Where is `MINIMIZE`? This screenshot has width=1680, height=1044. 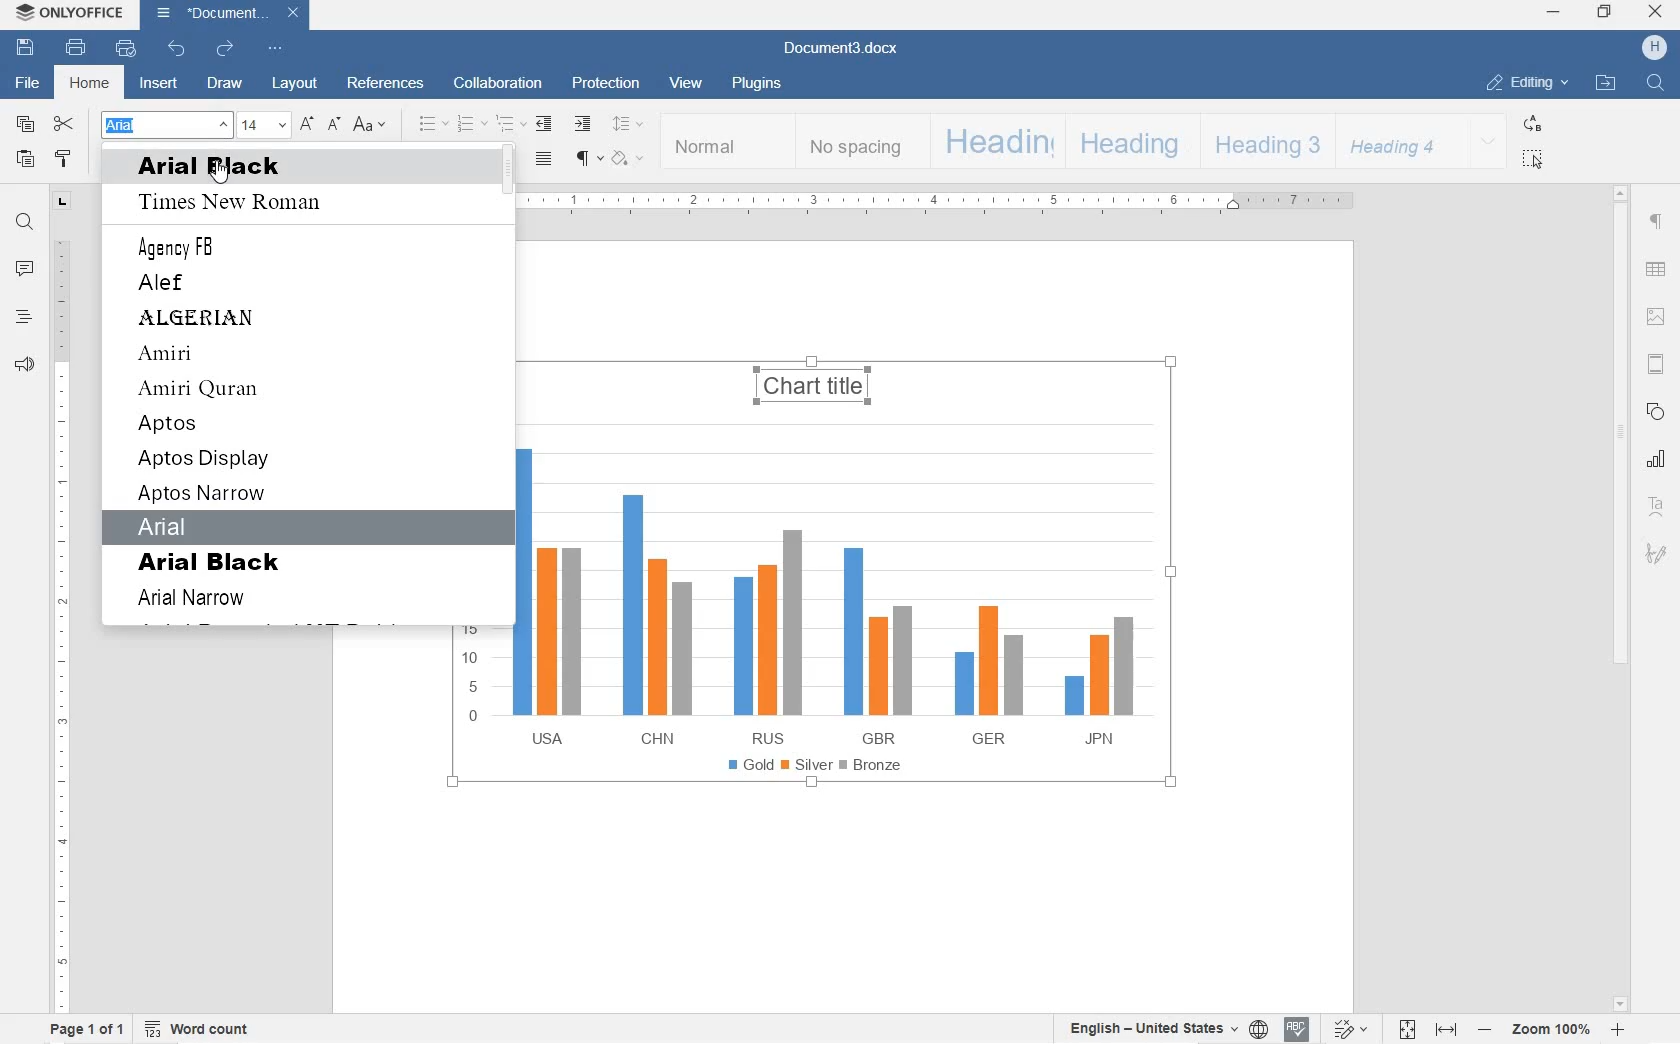 MINIMIZE is located at coordinates (1555, 13).